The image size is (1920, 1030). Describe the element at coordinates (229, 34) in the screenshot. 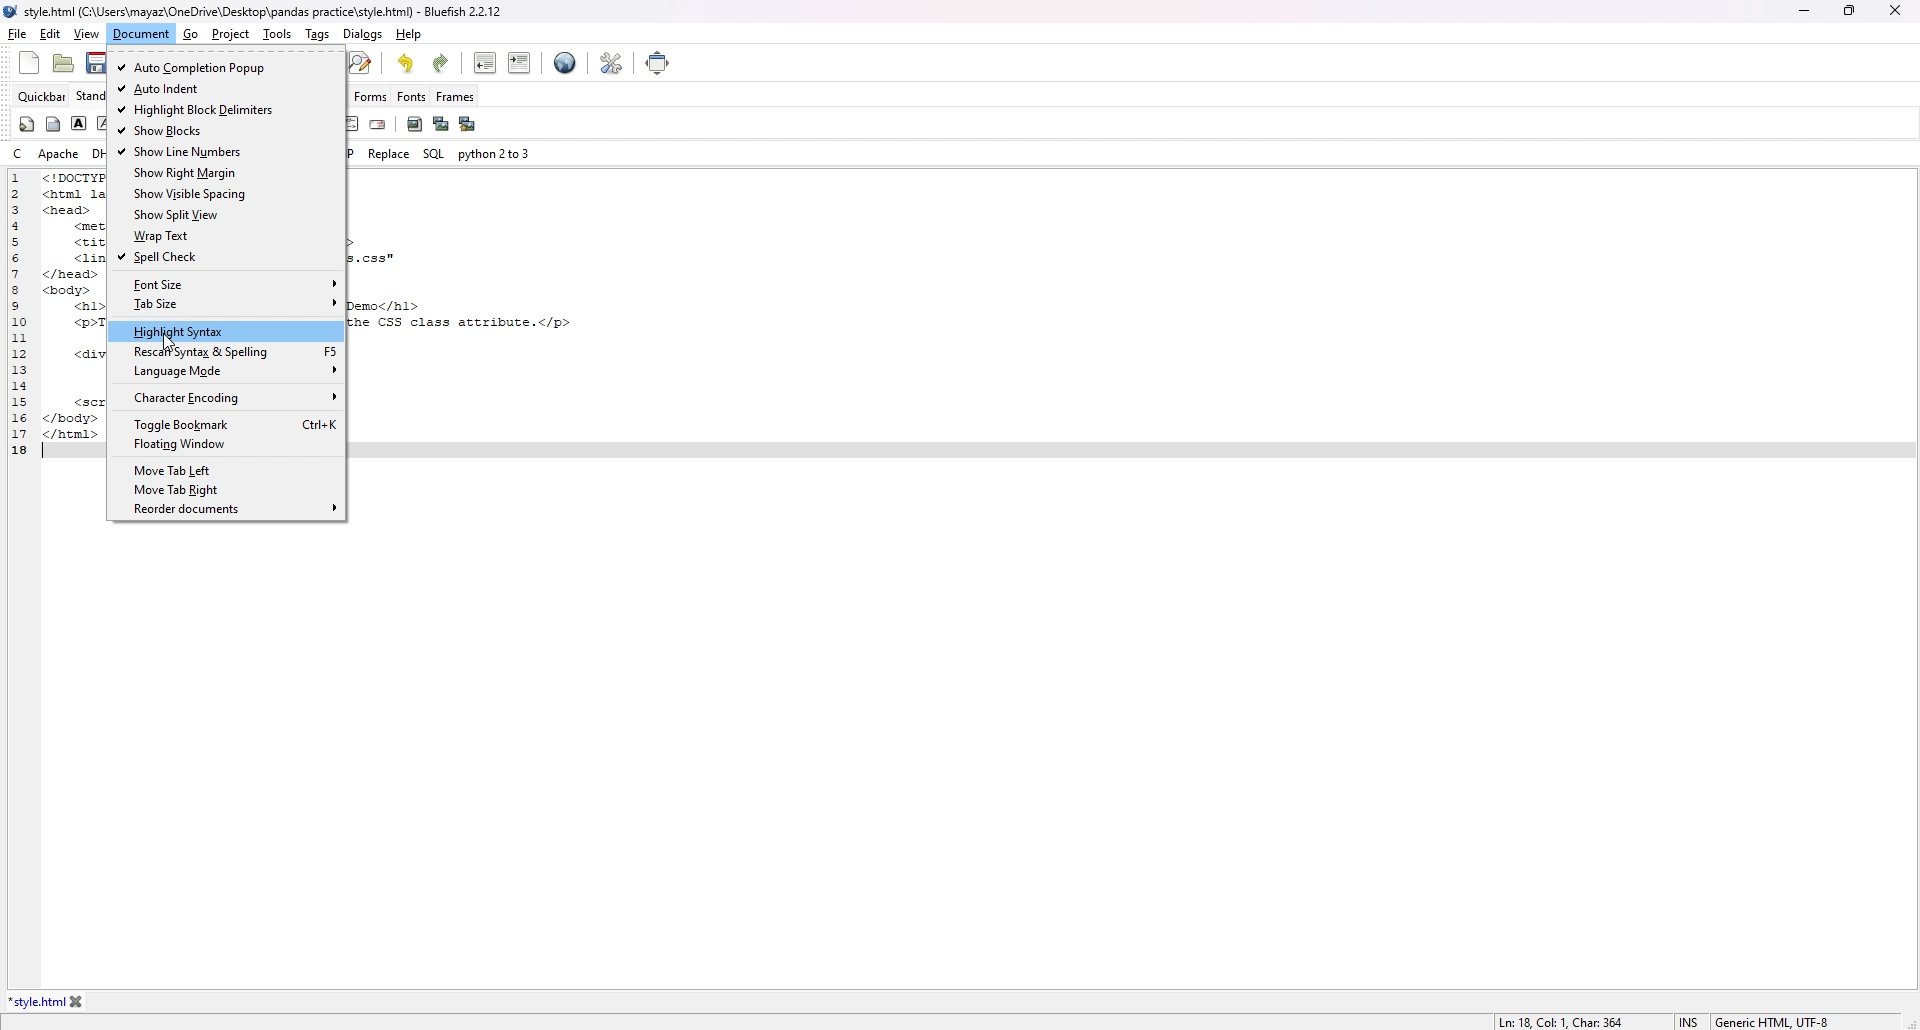

I see `project` at that location.